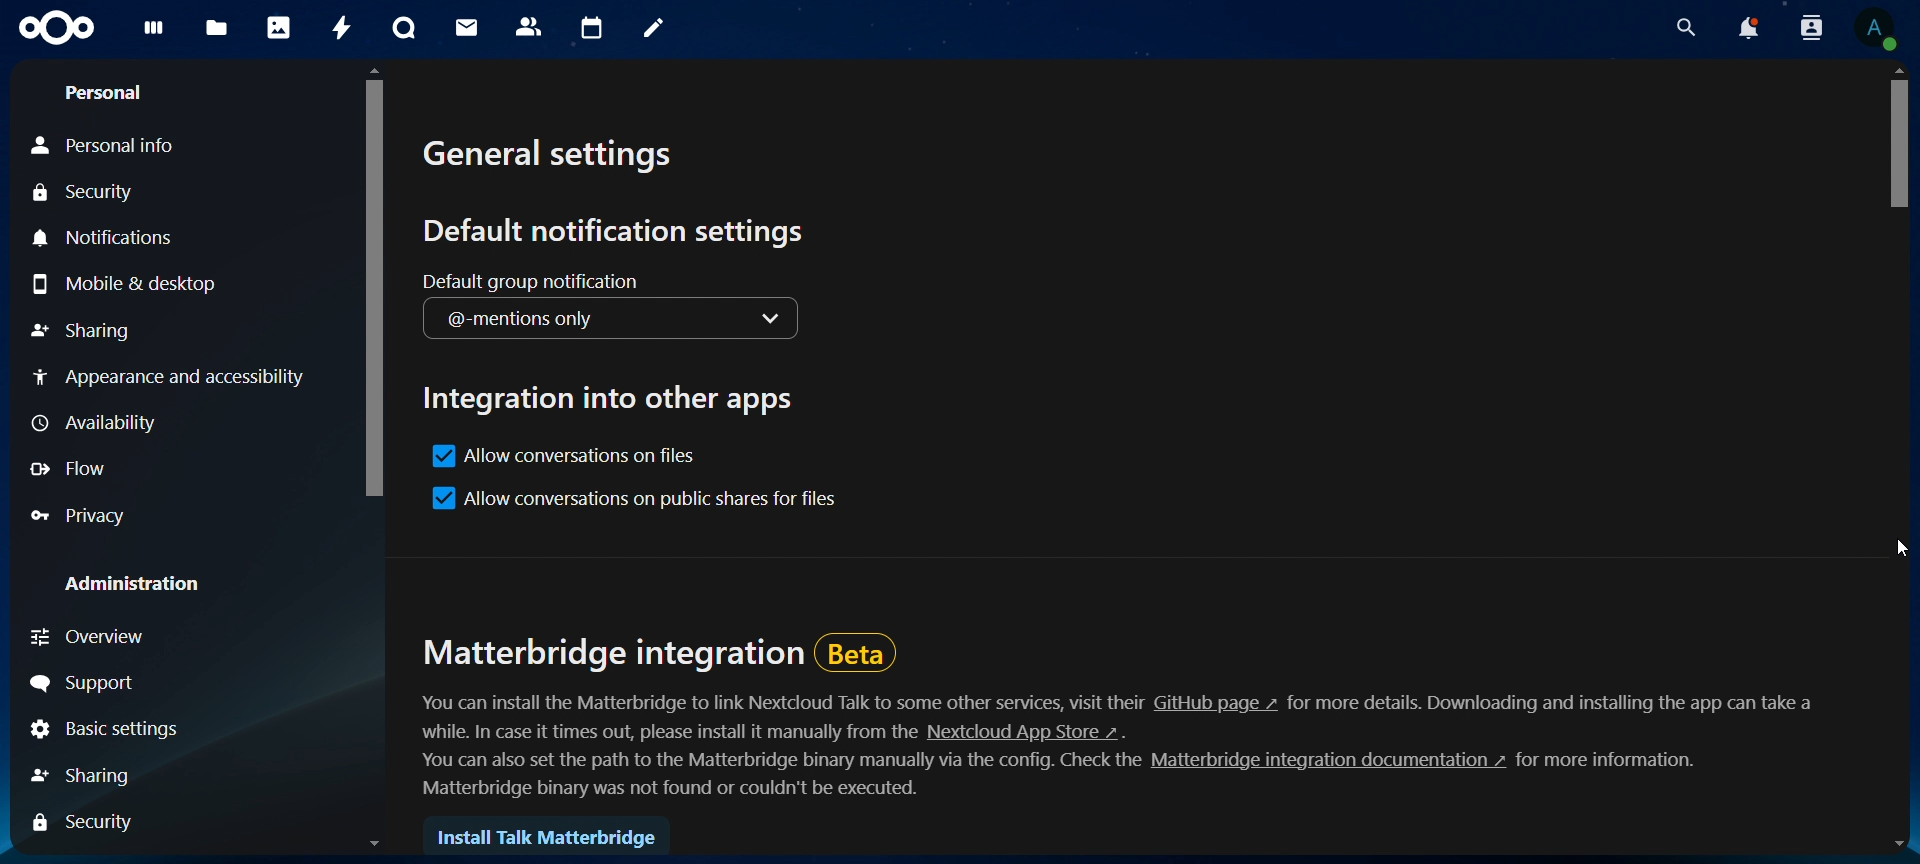 Image resolution: width=1920 pixels, height=864 pixels. Describe the element at coordinates (183, 637) in the screenshot. I see `Overview` at that location.